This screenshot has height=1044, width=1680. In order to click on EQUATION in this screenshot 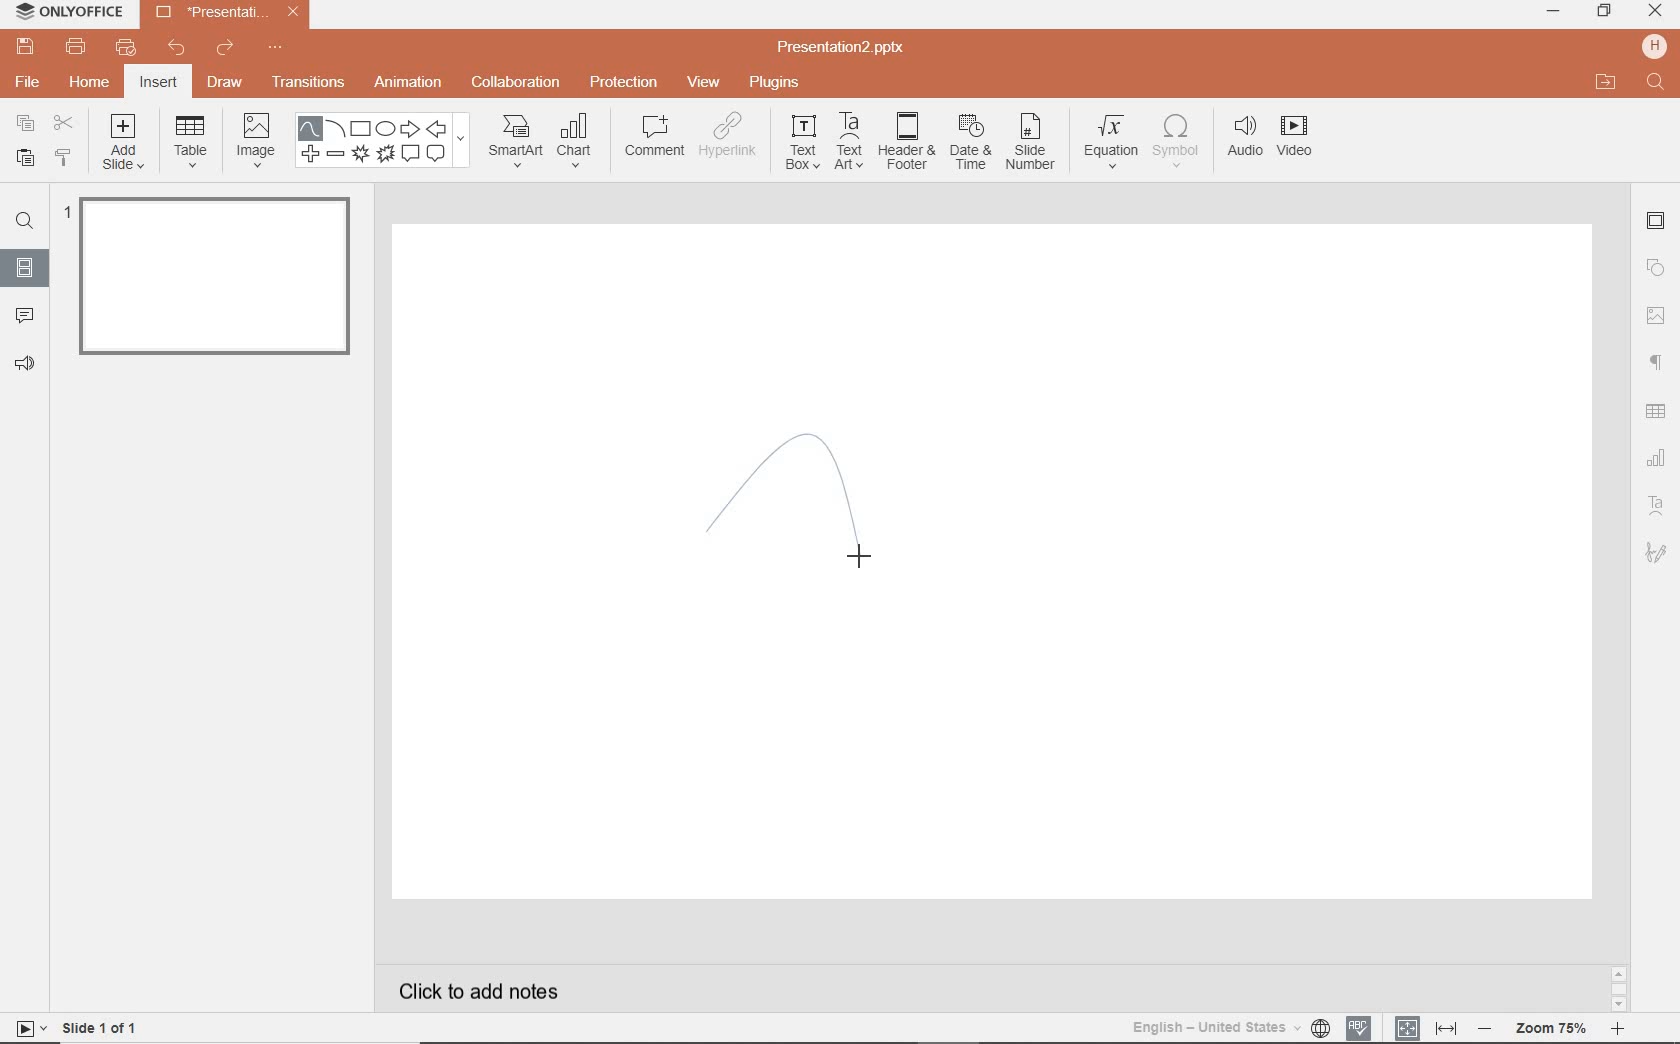, I will do `click(1111, 139)`.